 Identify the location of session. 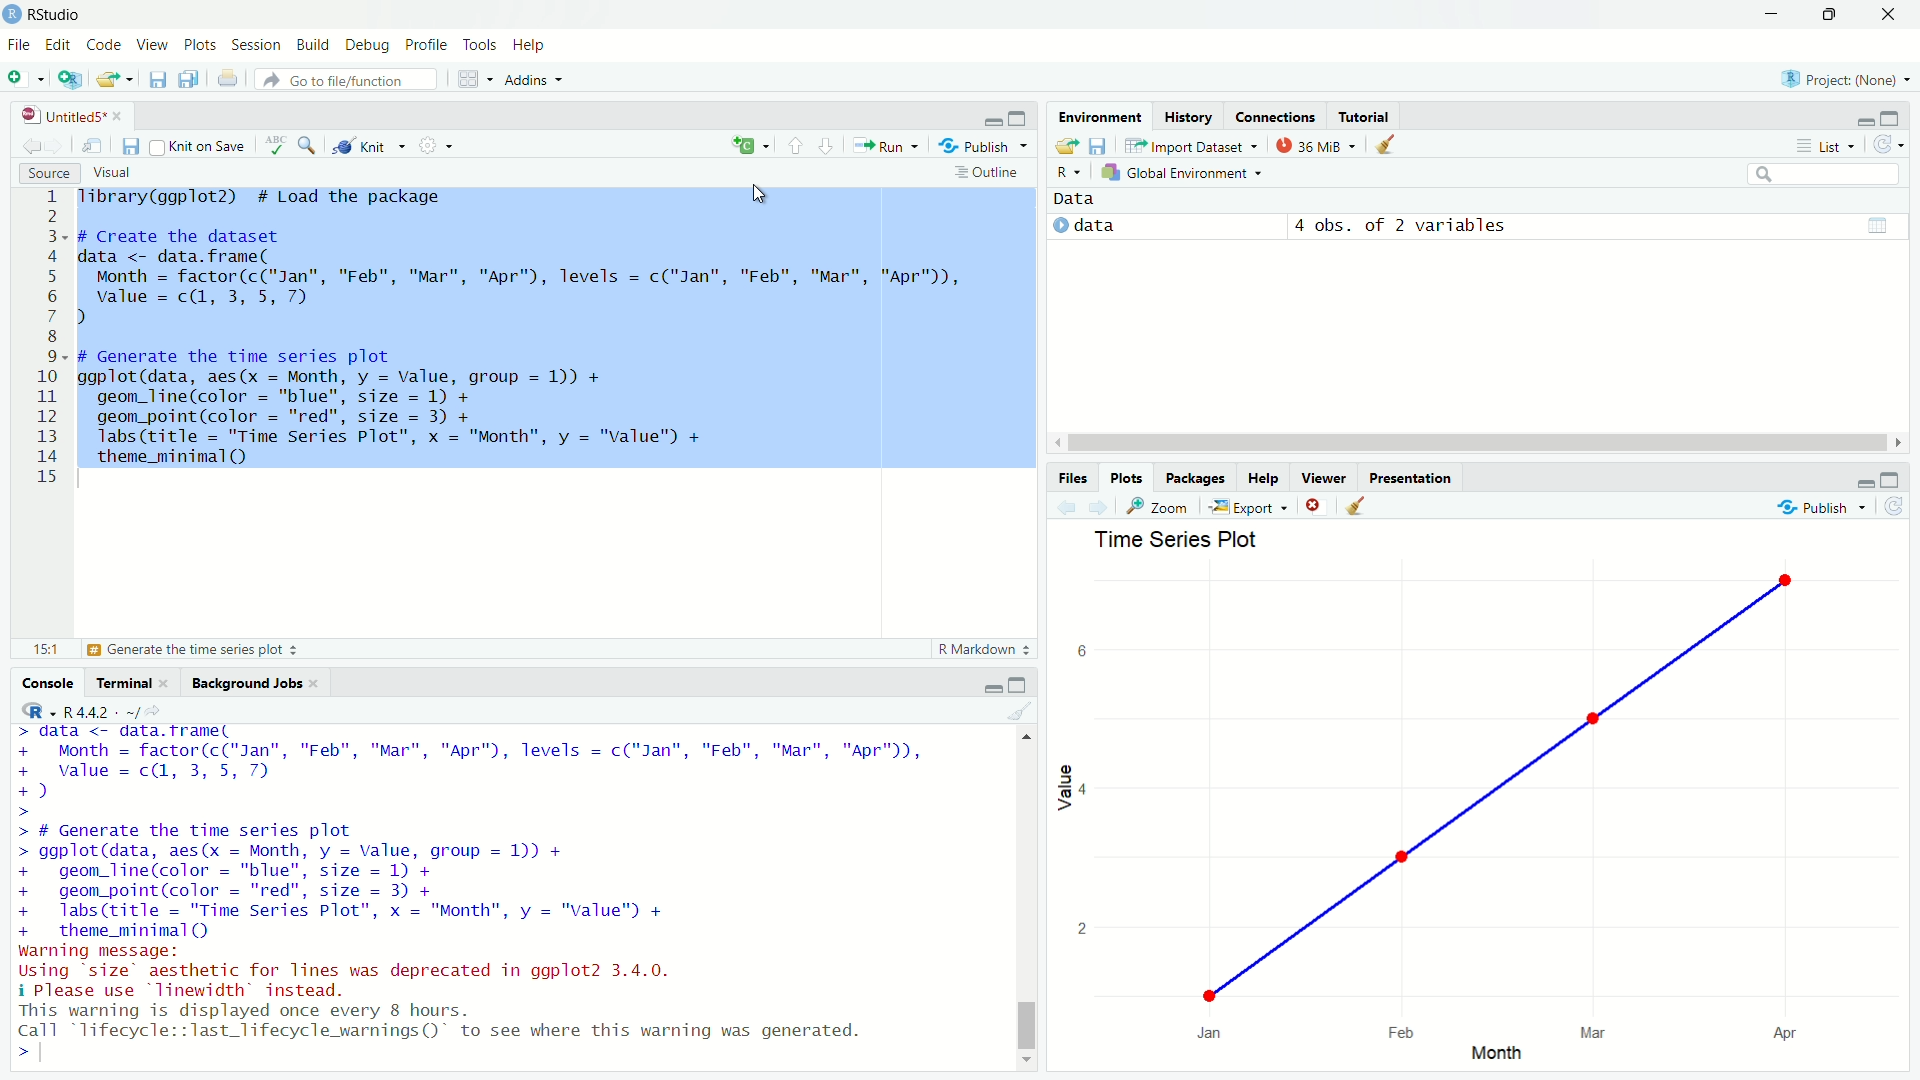
(258, 46).